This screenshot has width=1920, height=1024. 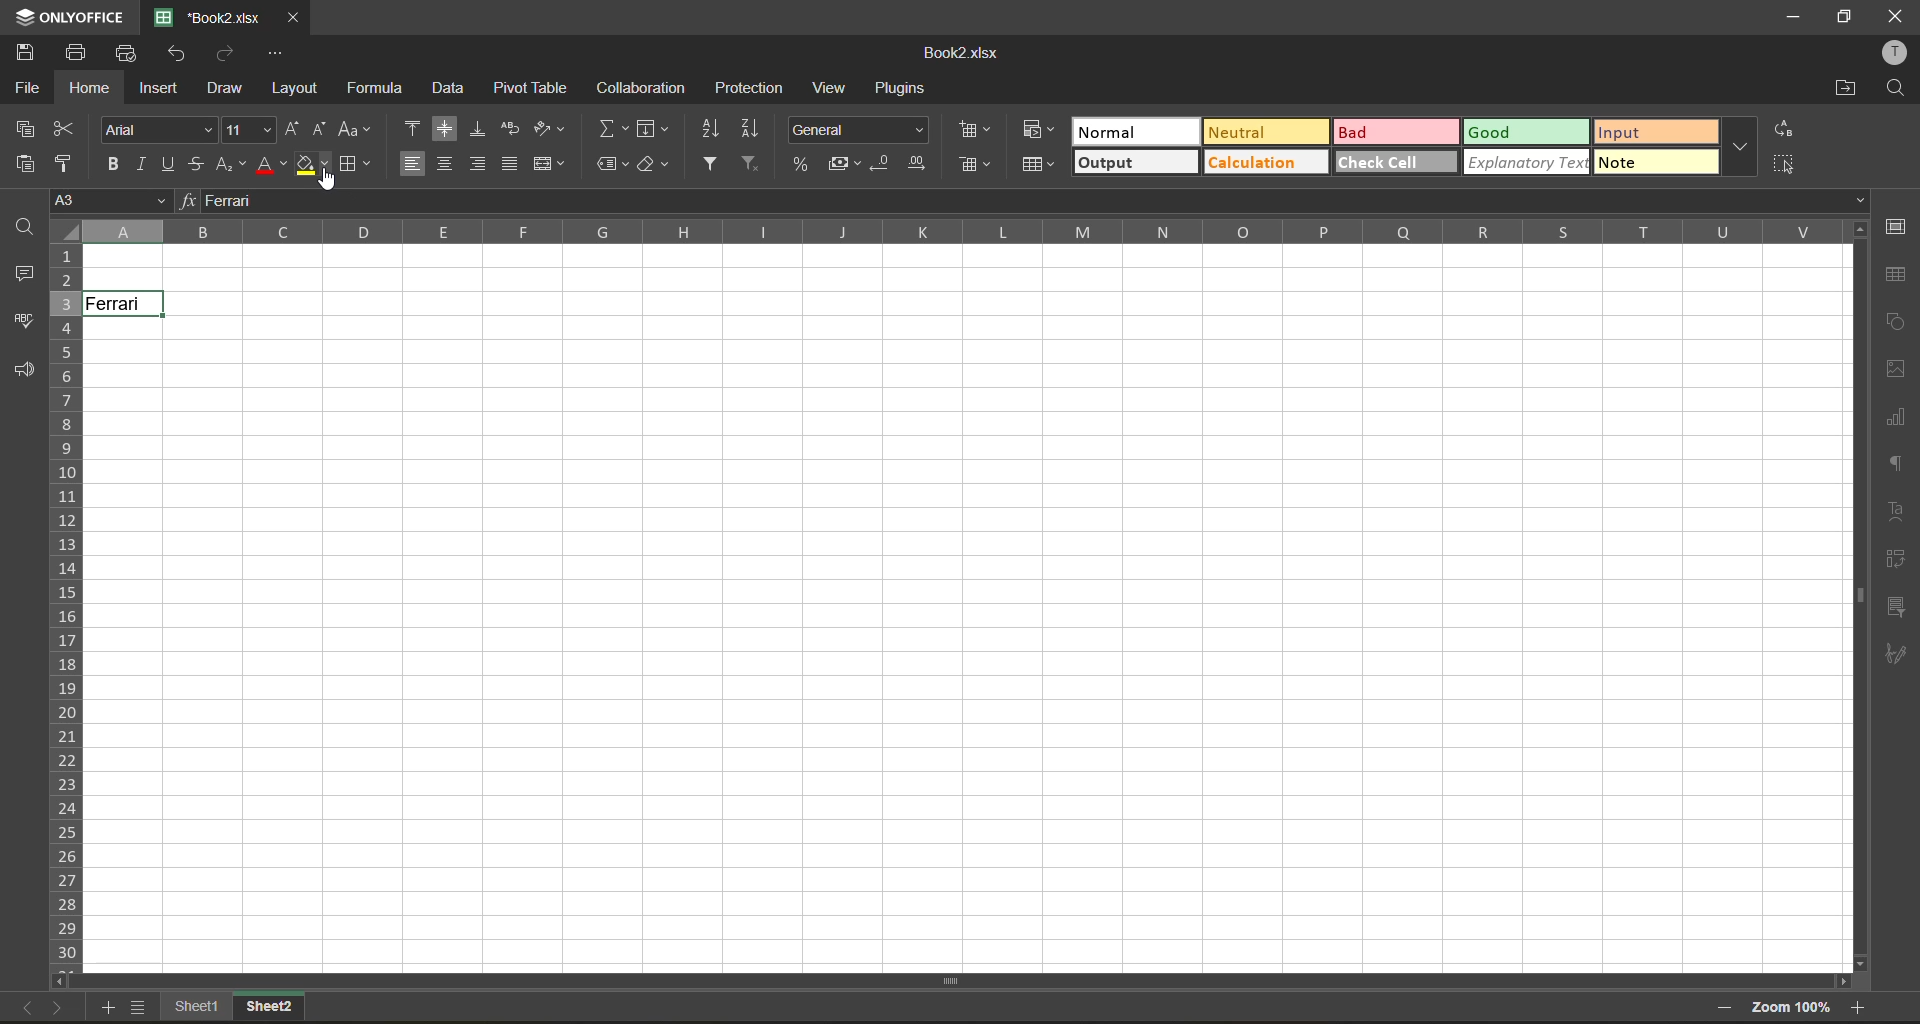 I want to click on protection, so click(x=746, y=86).